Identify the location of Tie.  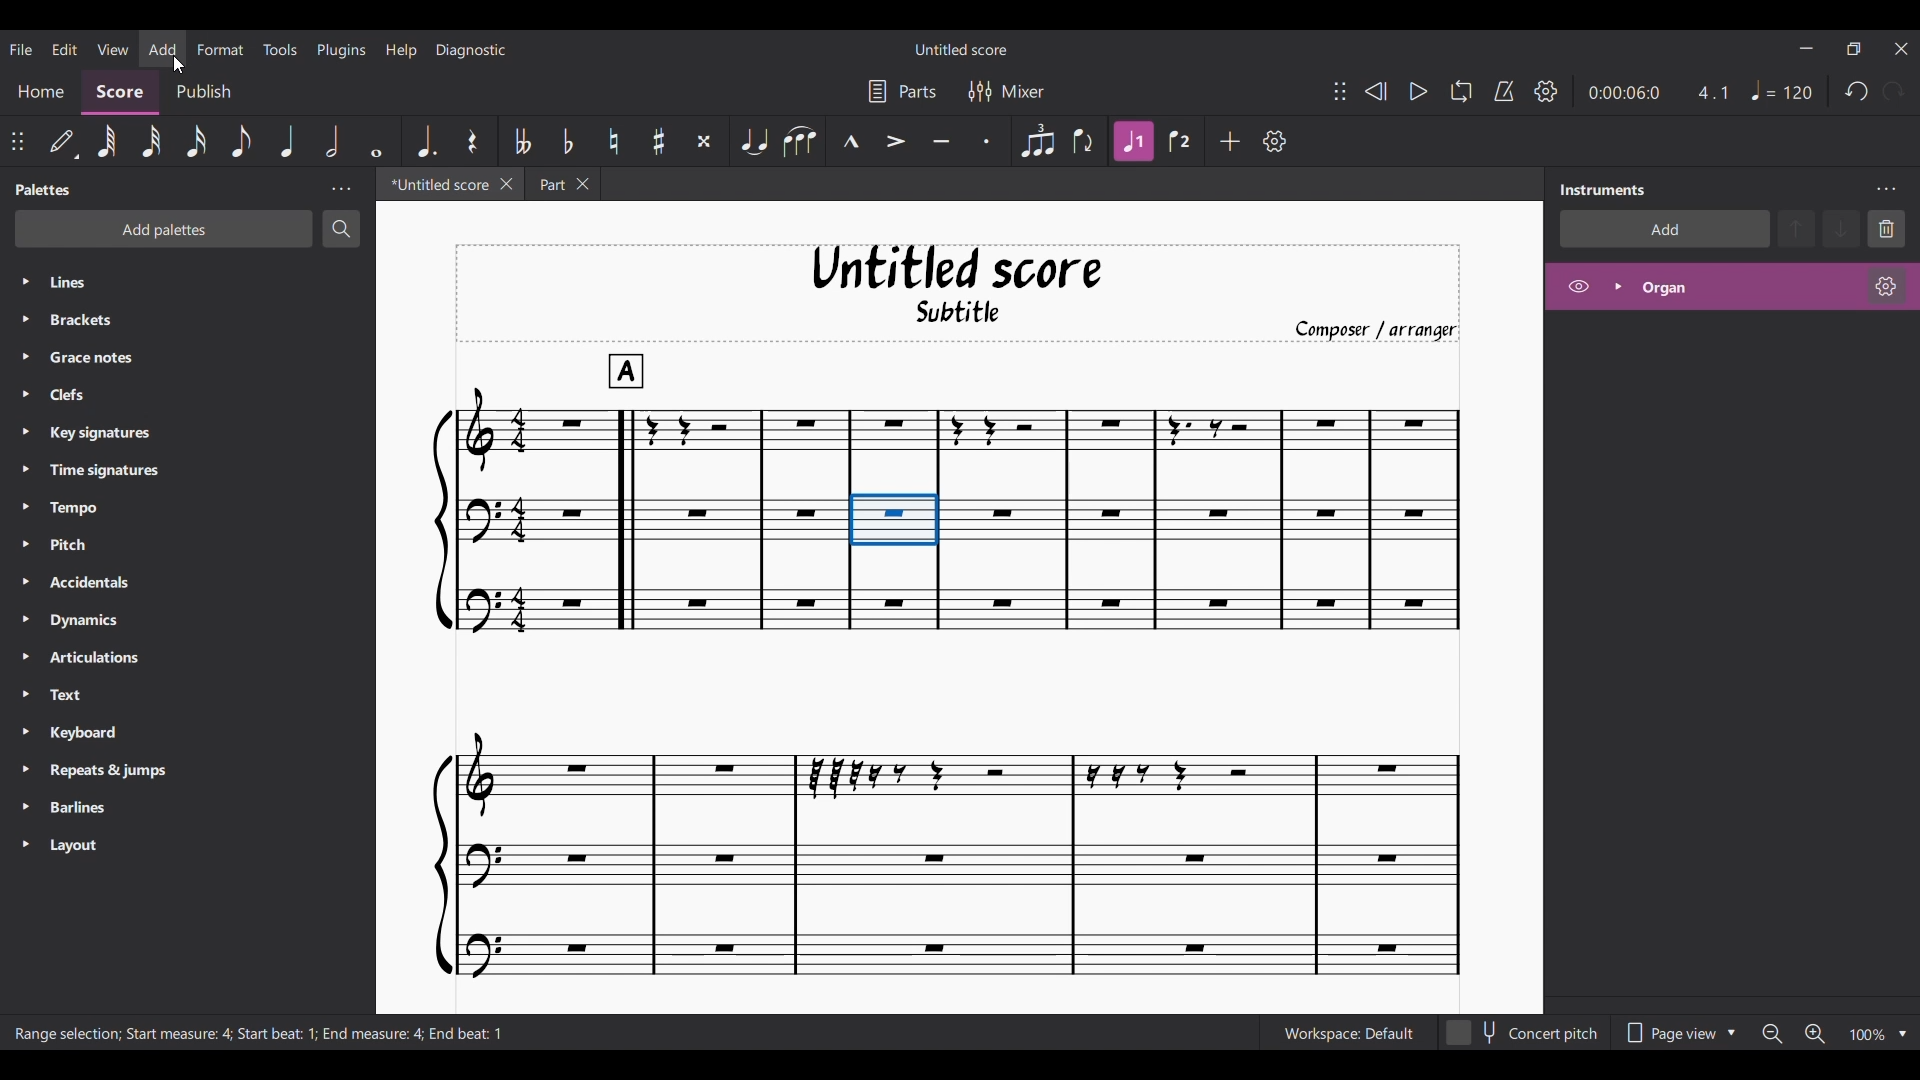
(754, 142).